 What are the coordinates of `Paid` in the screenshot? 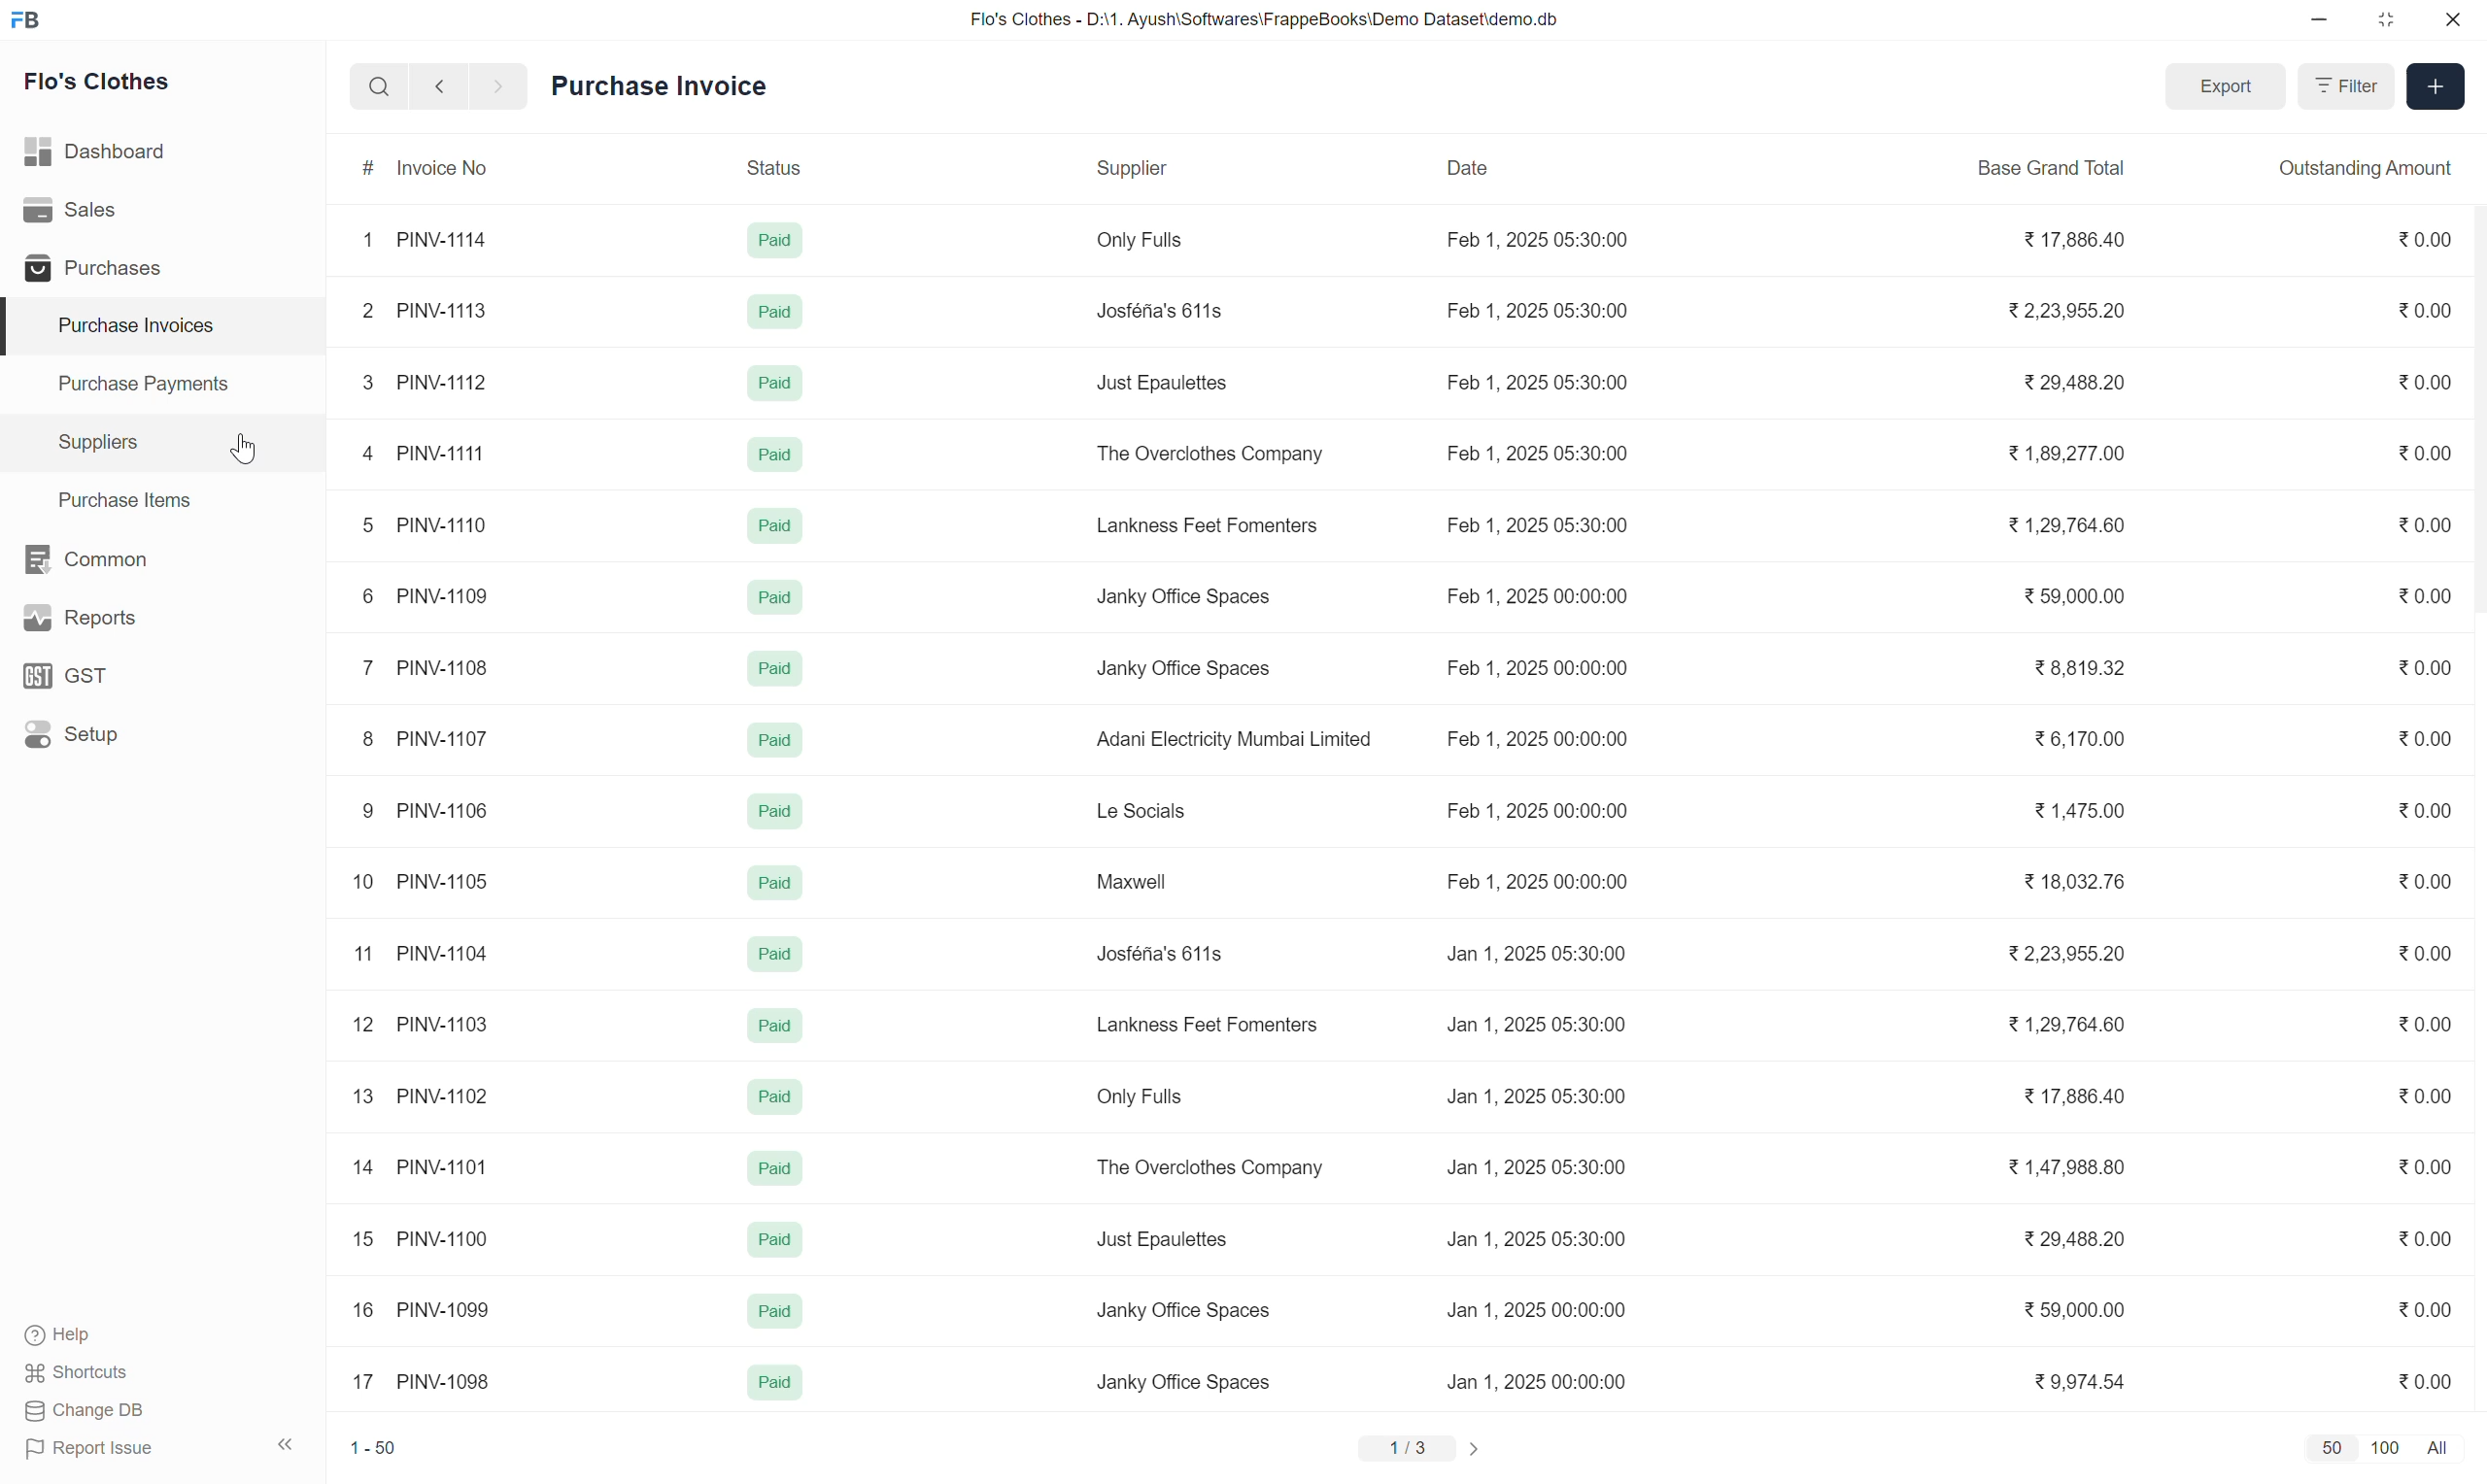 It's located at (778, 1382).